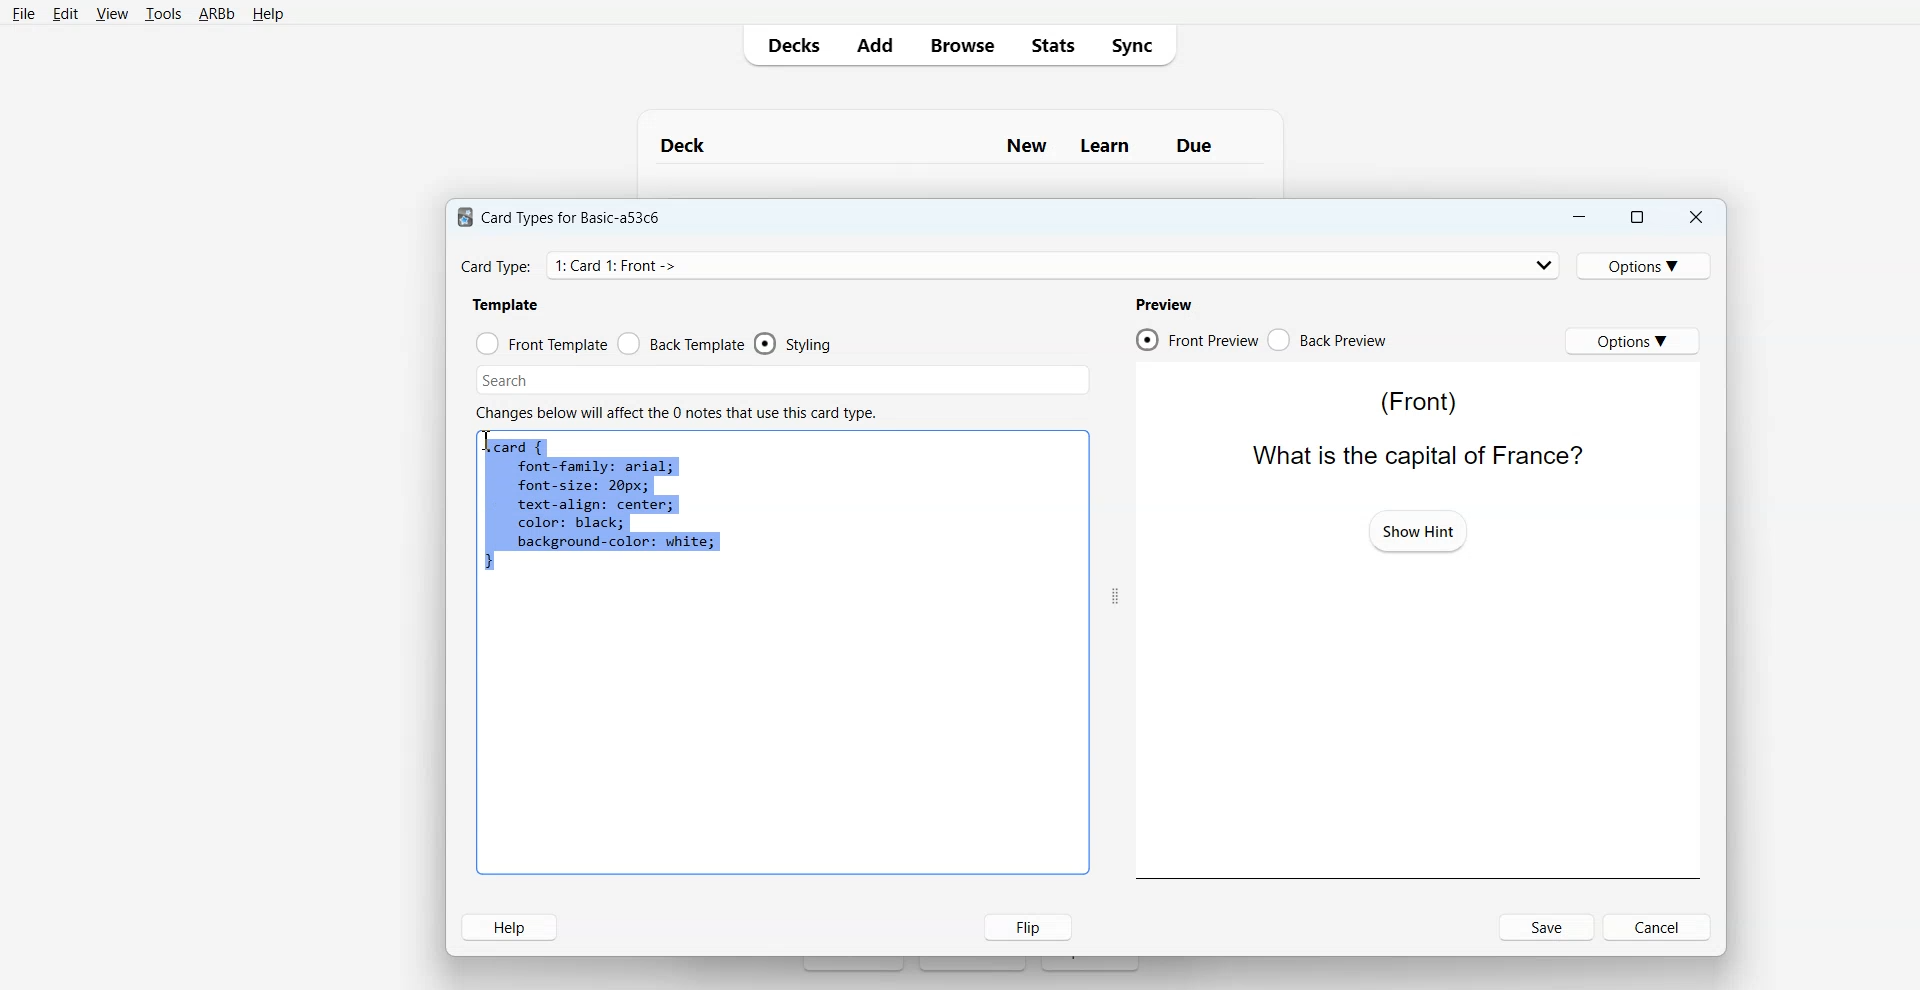 This screenshot has width=1920, height=990. Describe the element at coordinates (1328, 340) in the screenshot. I see `Back Preview` at that location.